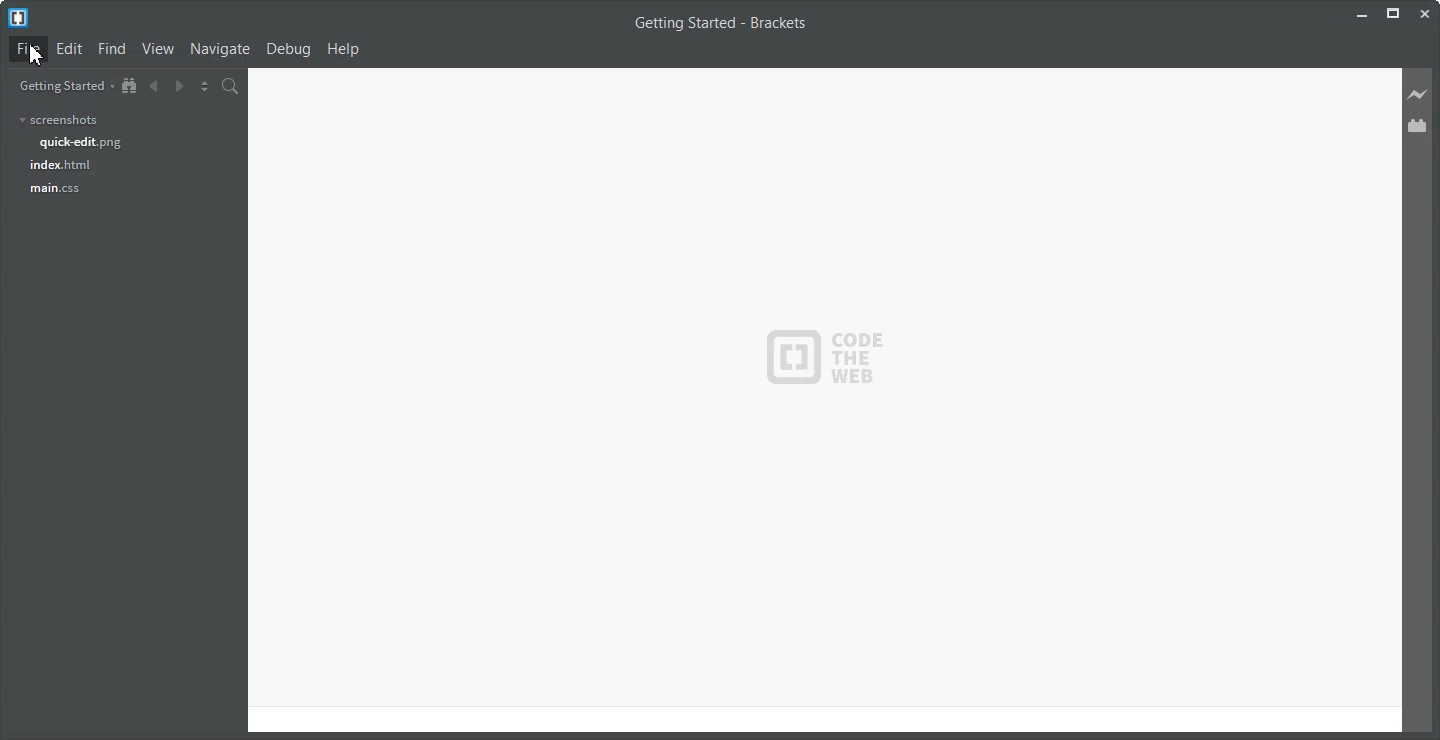 Image resolution: width=1440 pixels, height=740 pixels. What do you see at coordinates (231, 87) in the screenshot?
I see `Find in Files` at bounding box center [231, 87].